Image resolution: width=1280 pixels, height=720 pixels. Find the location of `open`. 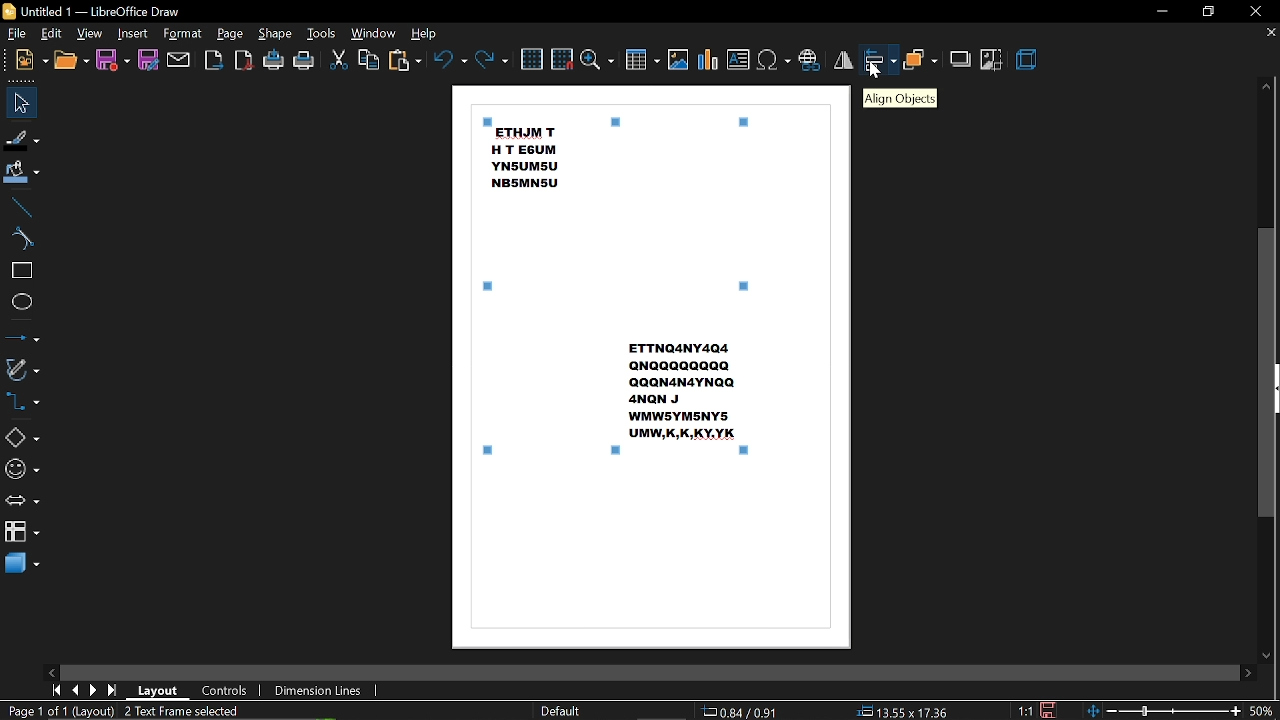

open is located at coordinates (71, 62).